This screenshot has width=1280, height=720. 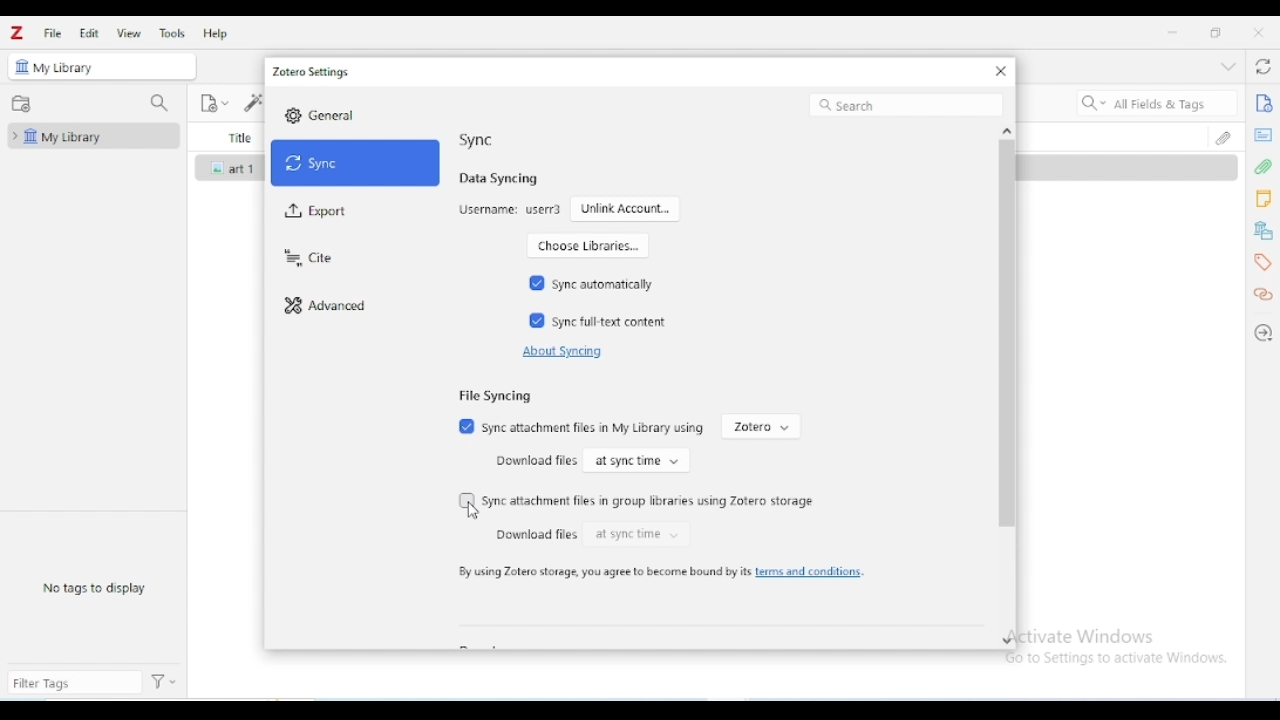 What do you see at coordinates (89, 33) in the screenshot?
I see `edit` at bounding box center [89, 33].